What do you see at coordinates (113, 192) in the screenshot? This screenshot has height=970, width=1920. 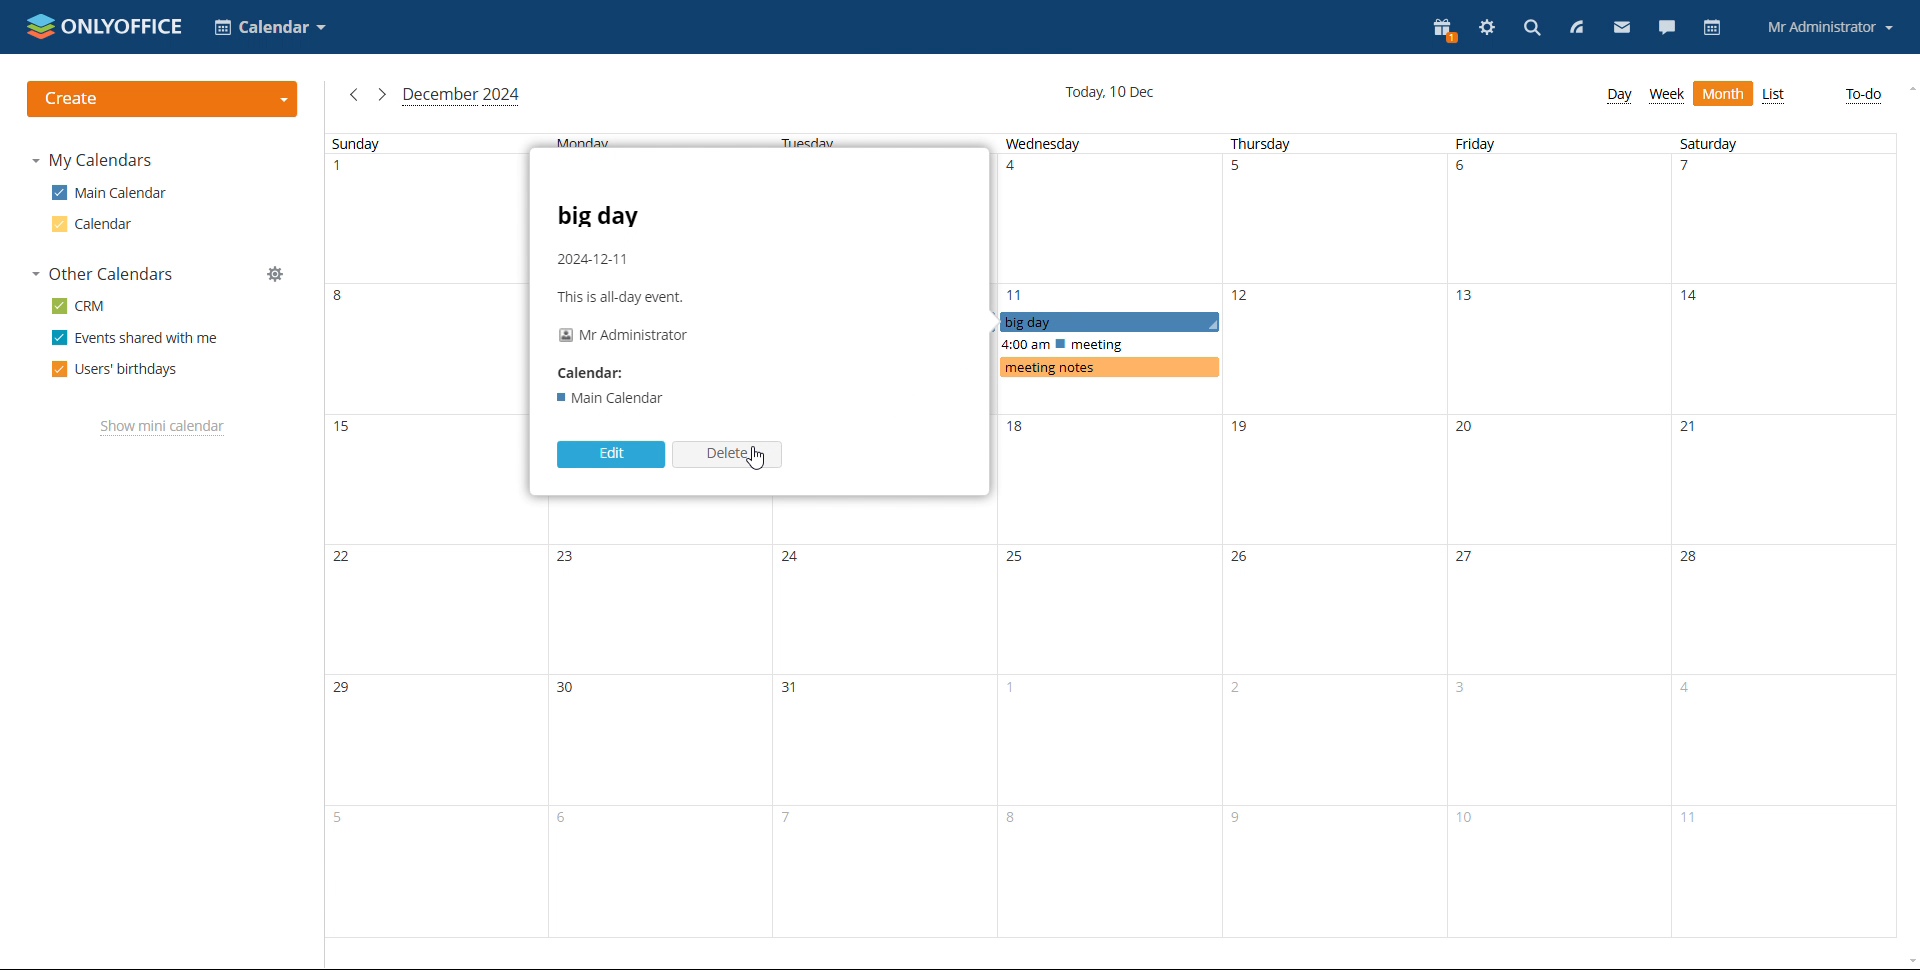 I see `main calendar` at bounding box center [113, 192].